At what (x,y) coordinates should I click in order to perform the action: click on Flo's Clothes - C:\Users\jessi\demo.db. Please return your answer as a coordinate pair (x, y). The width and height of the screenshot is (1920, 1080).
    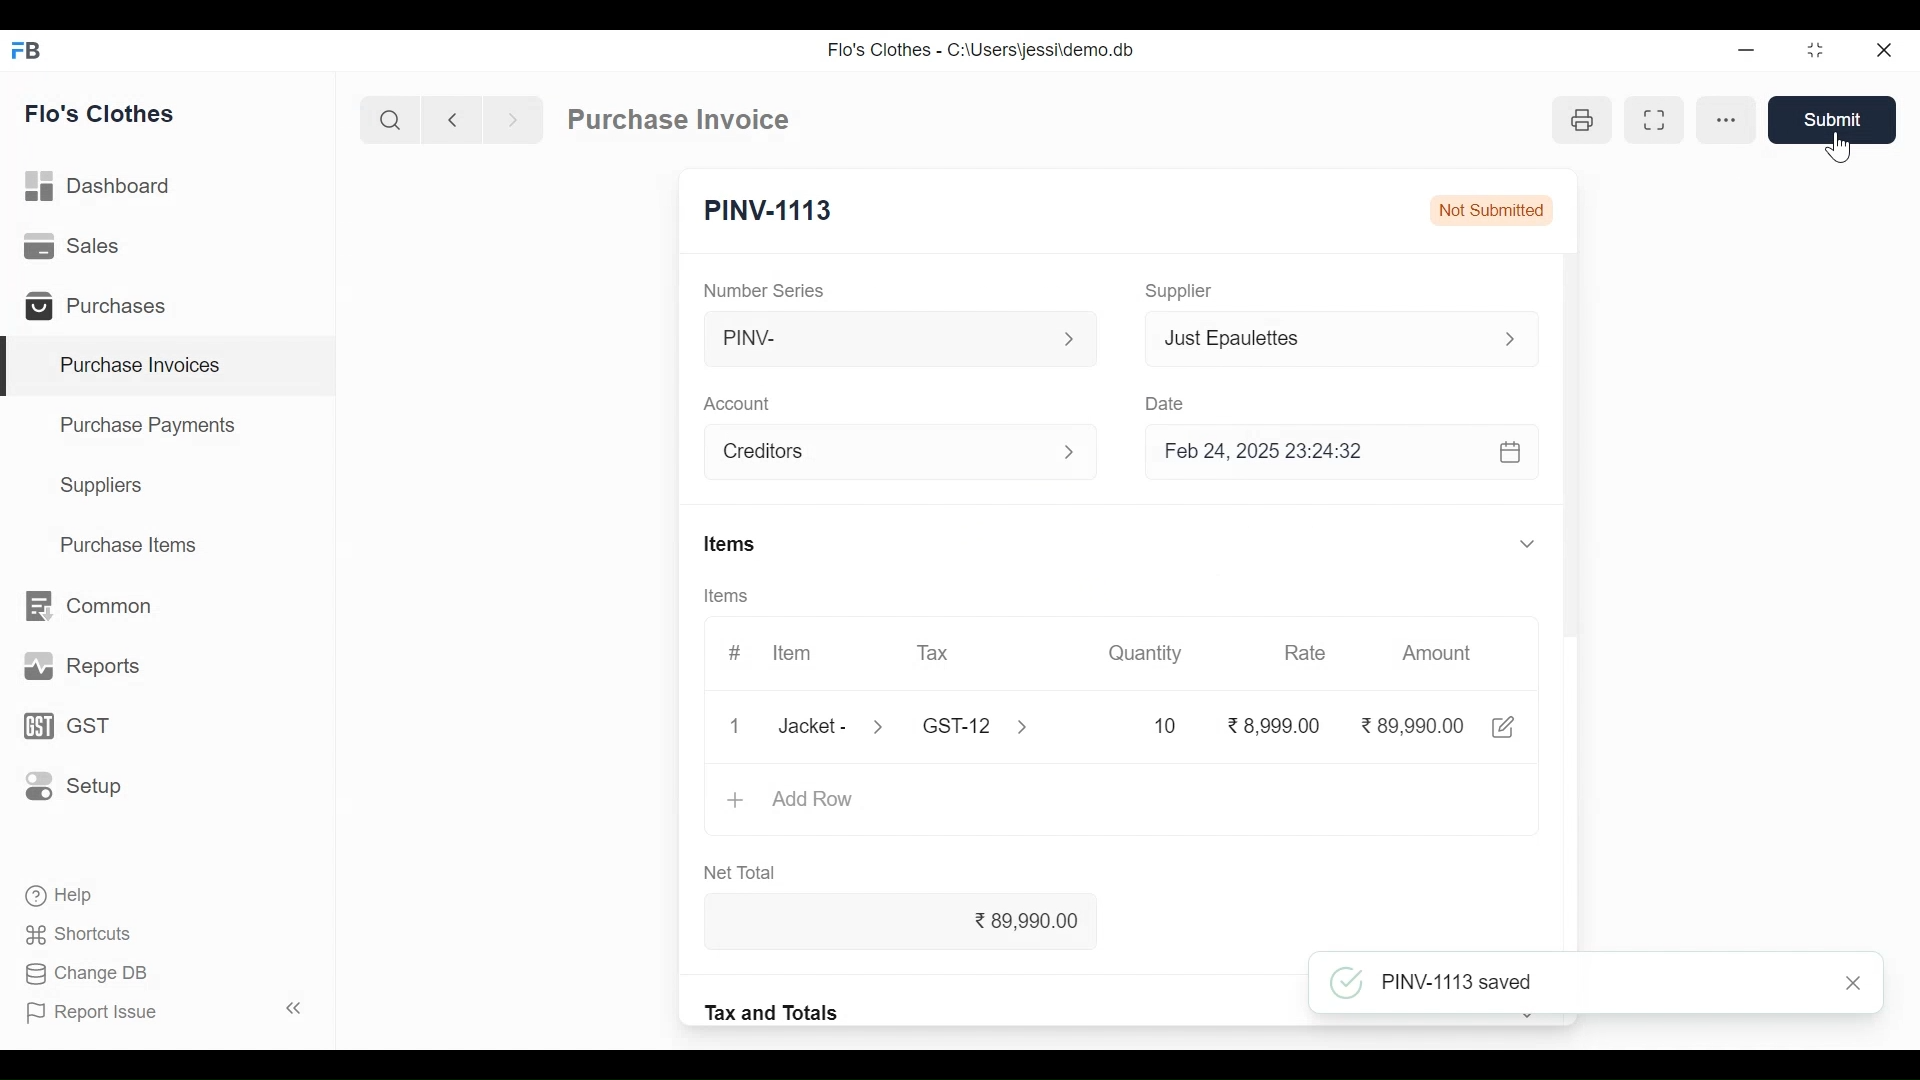
    Looking at the image, I should click on (984, 48).